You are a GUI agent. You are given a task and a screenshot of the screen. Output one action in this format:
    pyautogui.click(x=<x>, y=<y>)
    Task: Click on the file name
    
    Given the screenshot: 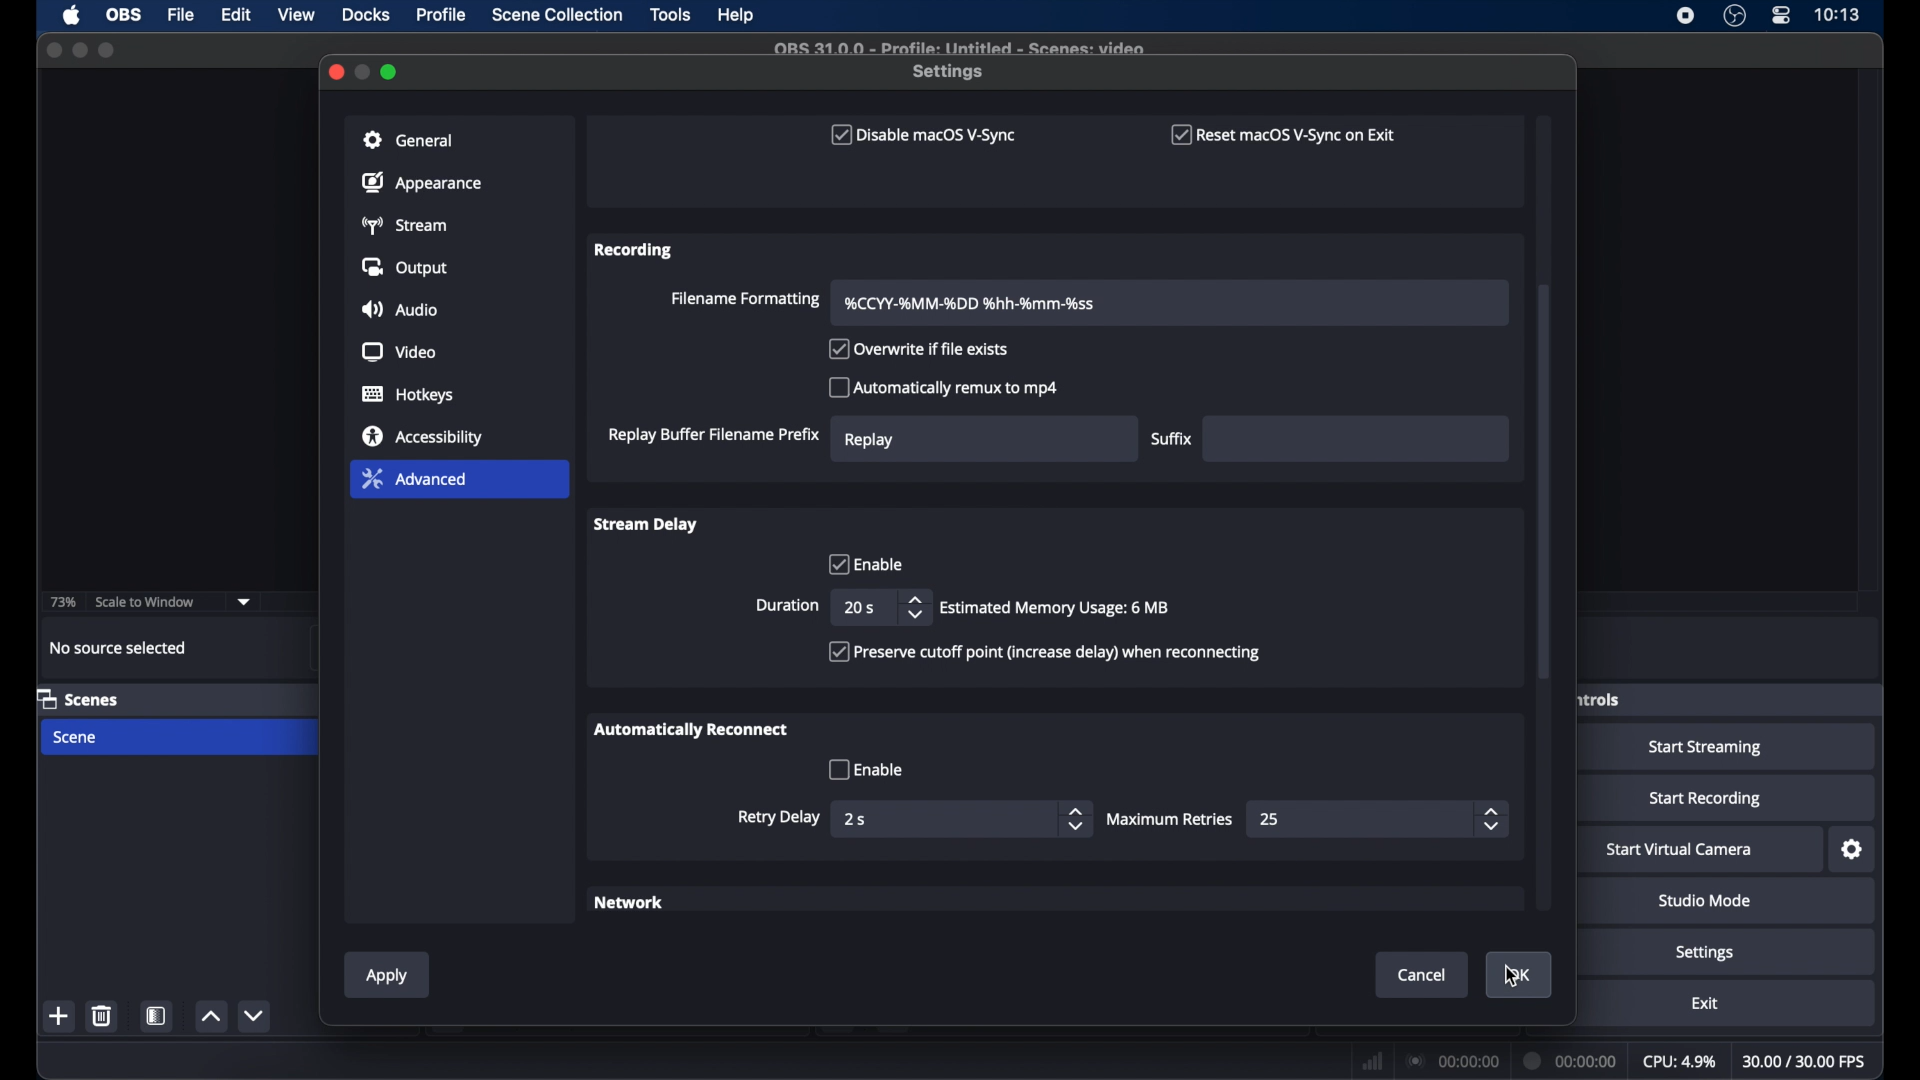 What is the action you would take?
    pyautogui.click(x=958, y=46)
    